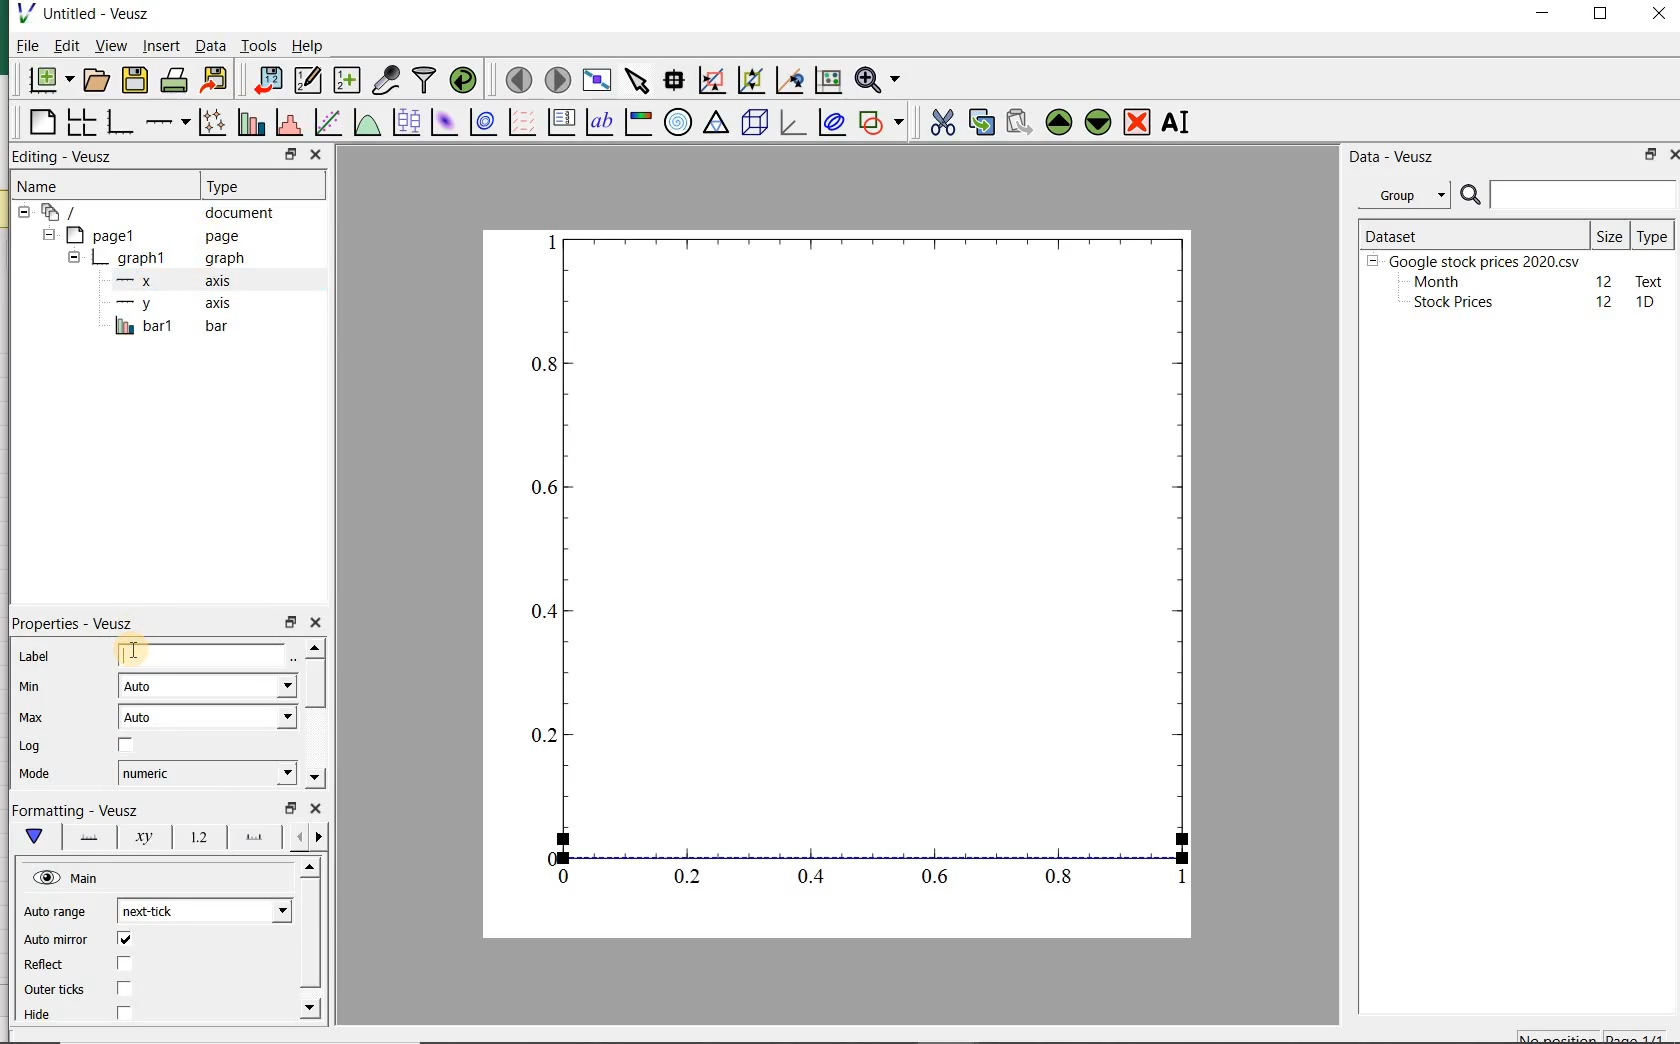 This screenshot has height=1044, width=1680. What do you see at coordinates (123, 1014) in the screenshot?
I see `check/uncheck` at bounding box center [123, 1014].